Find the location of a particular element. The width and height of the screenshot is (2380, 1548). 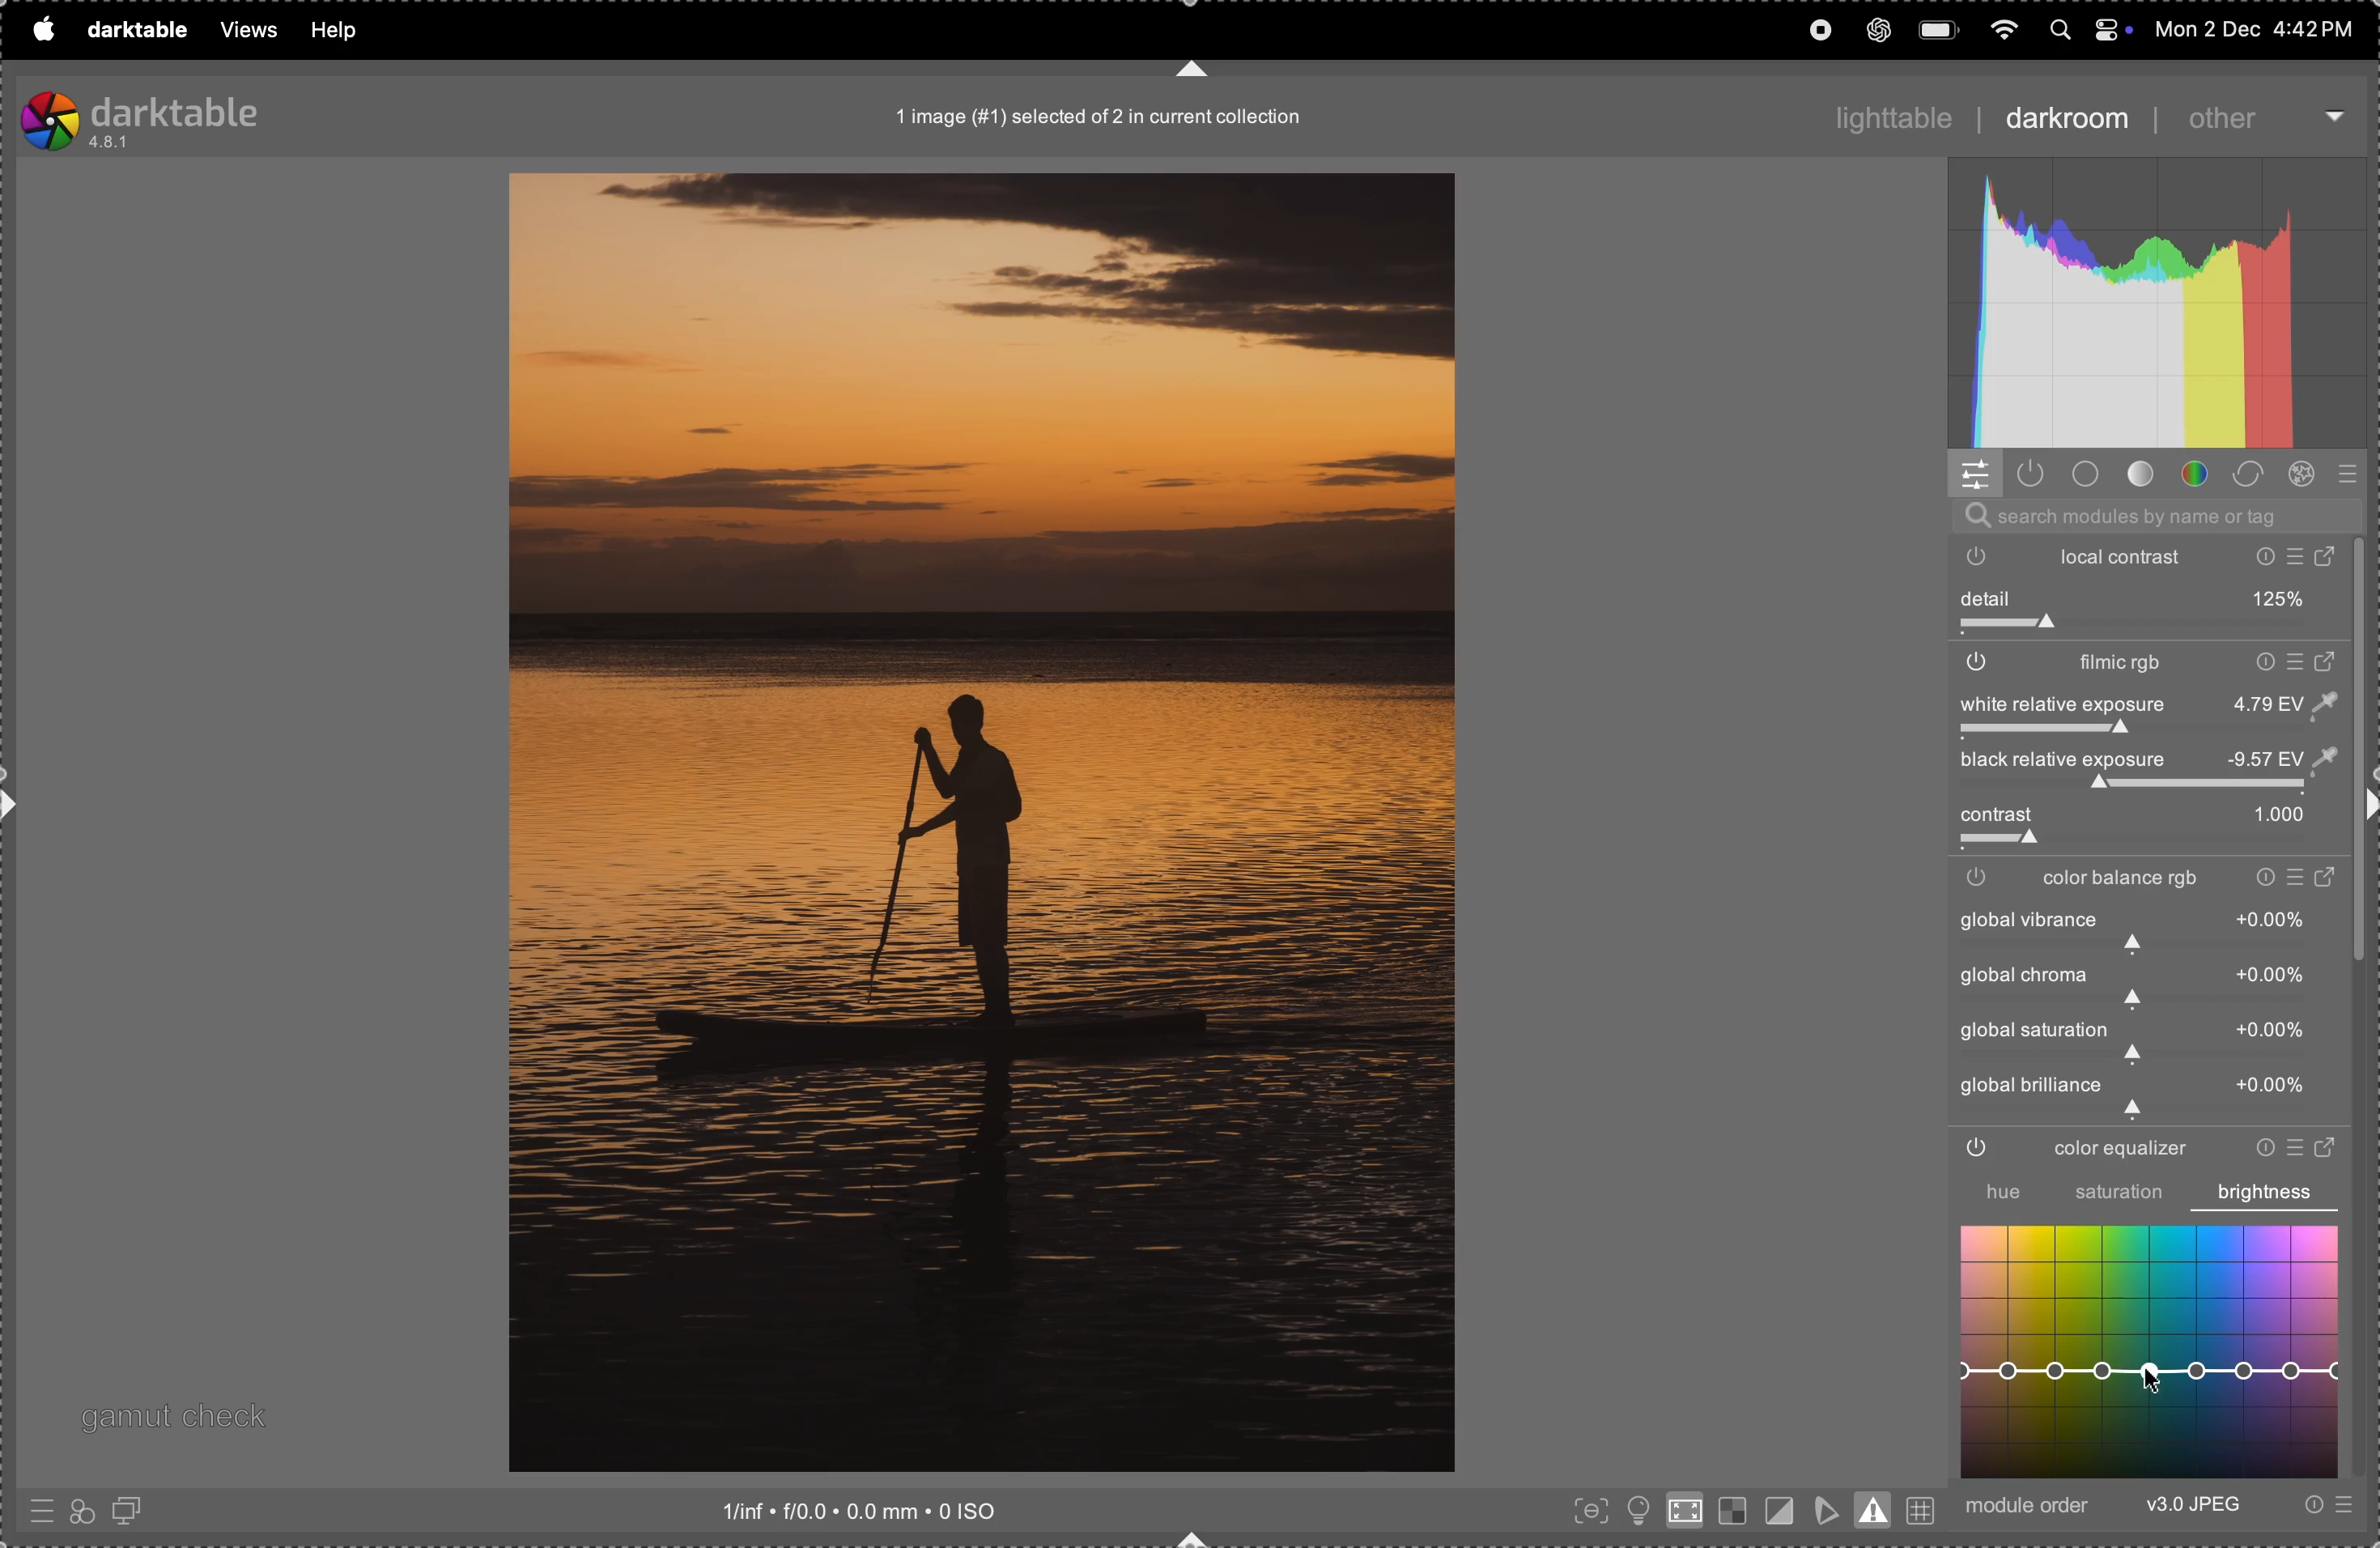

module order is located at coordinates (2032, 1506).